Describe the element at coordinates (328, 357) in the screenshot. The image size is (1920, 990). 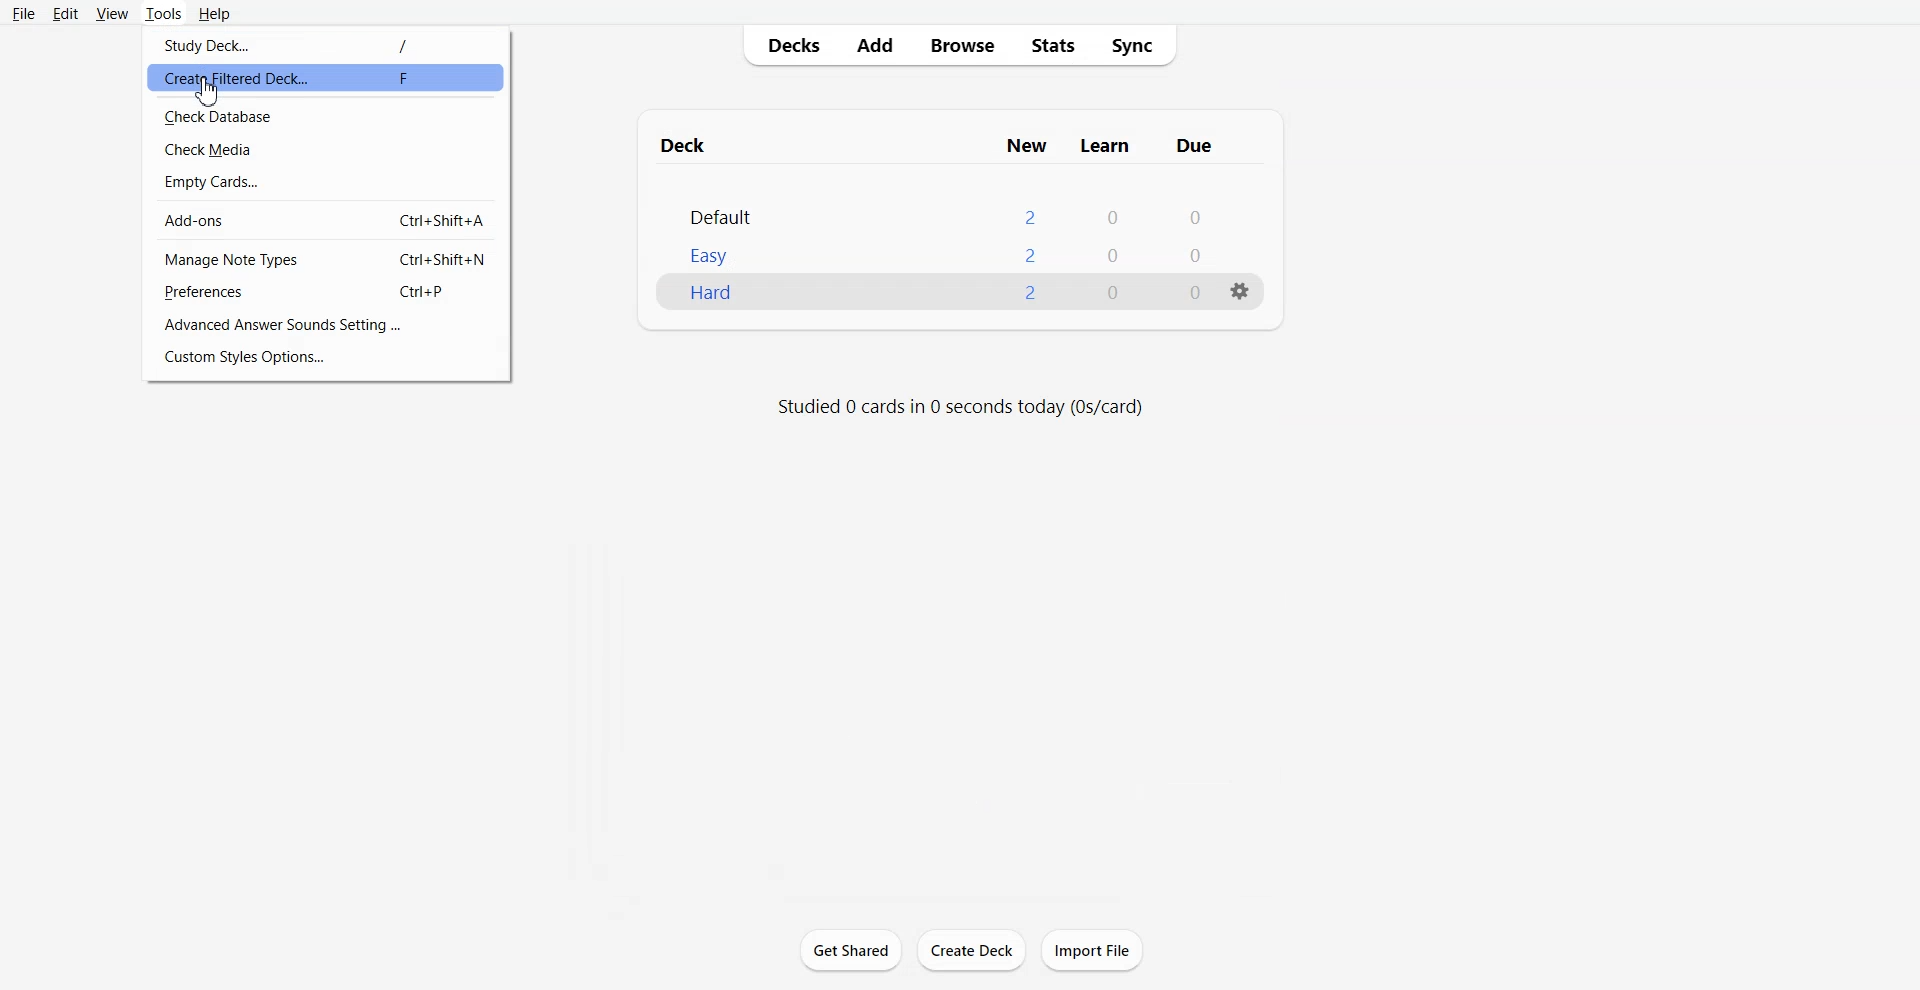
I see `Custom Style Options` at that location.